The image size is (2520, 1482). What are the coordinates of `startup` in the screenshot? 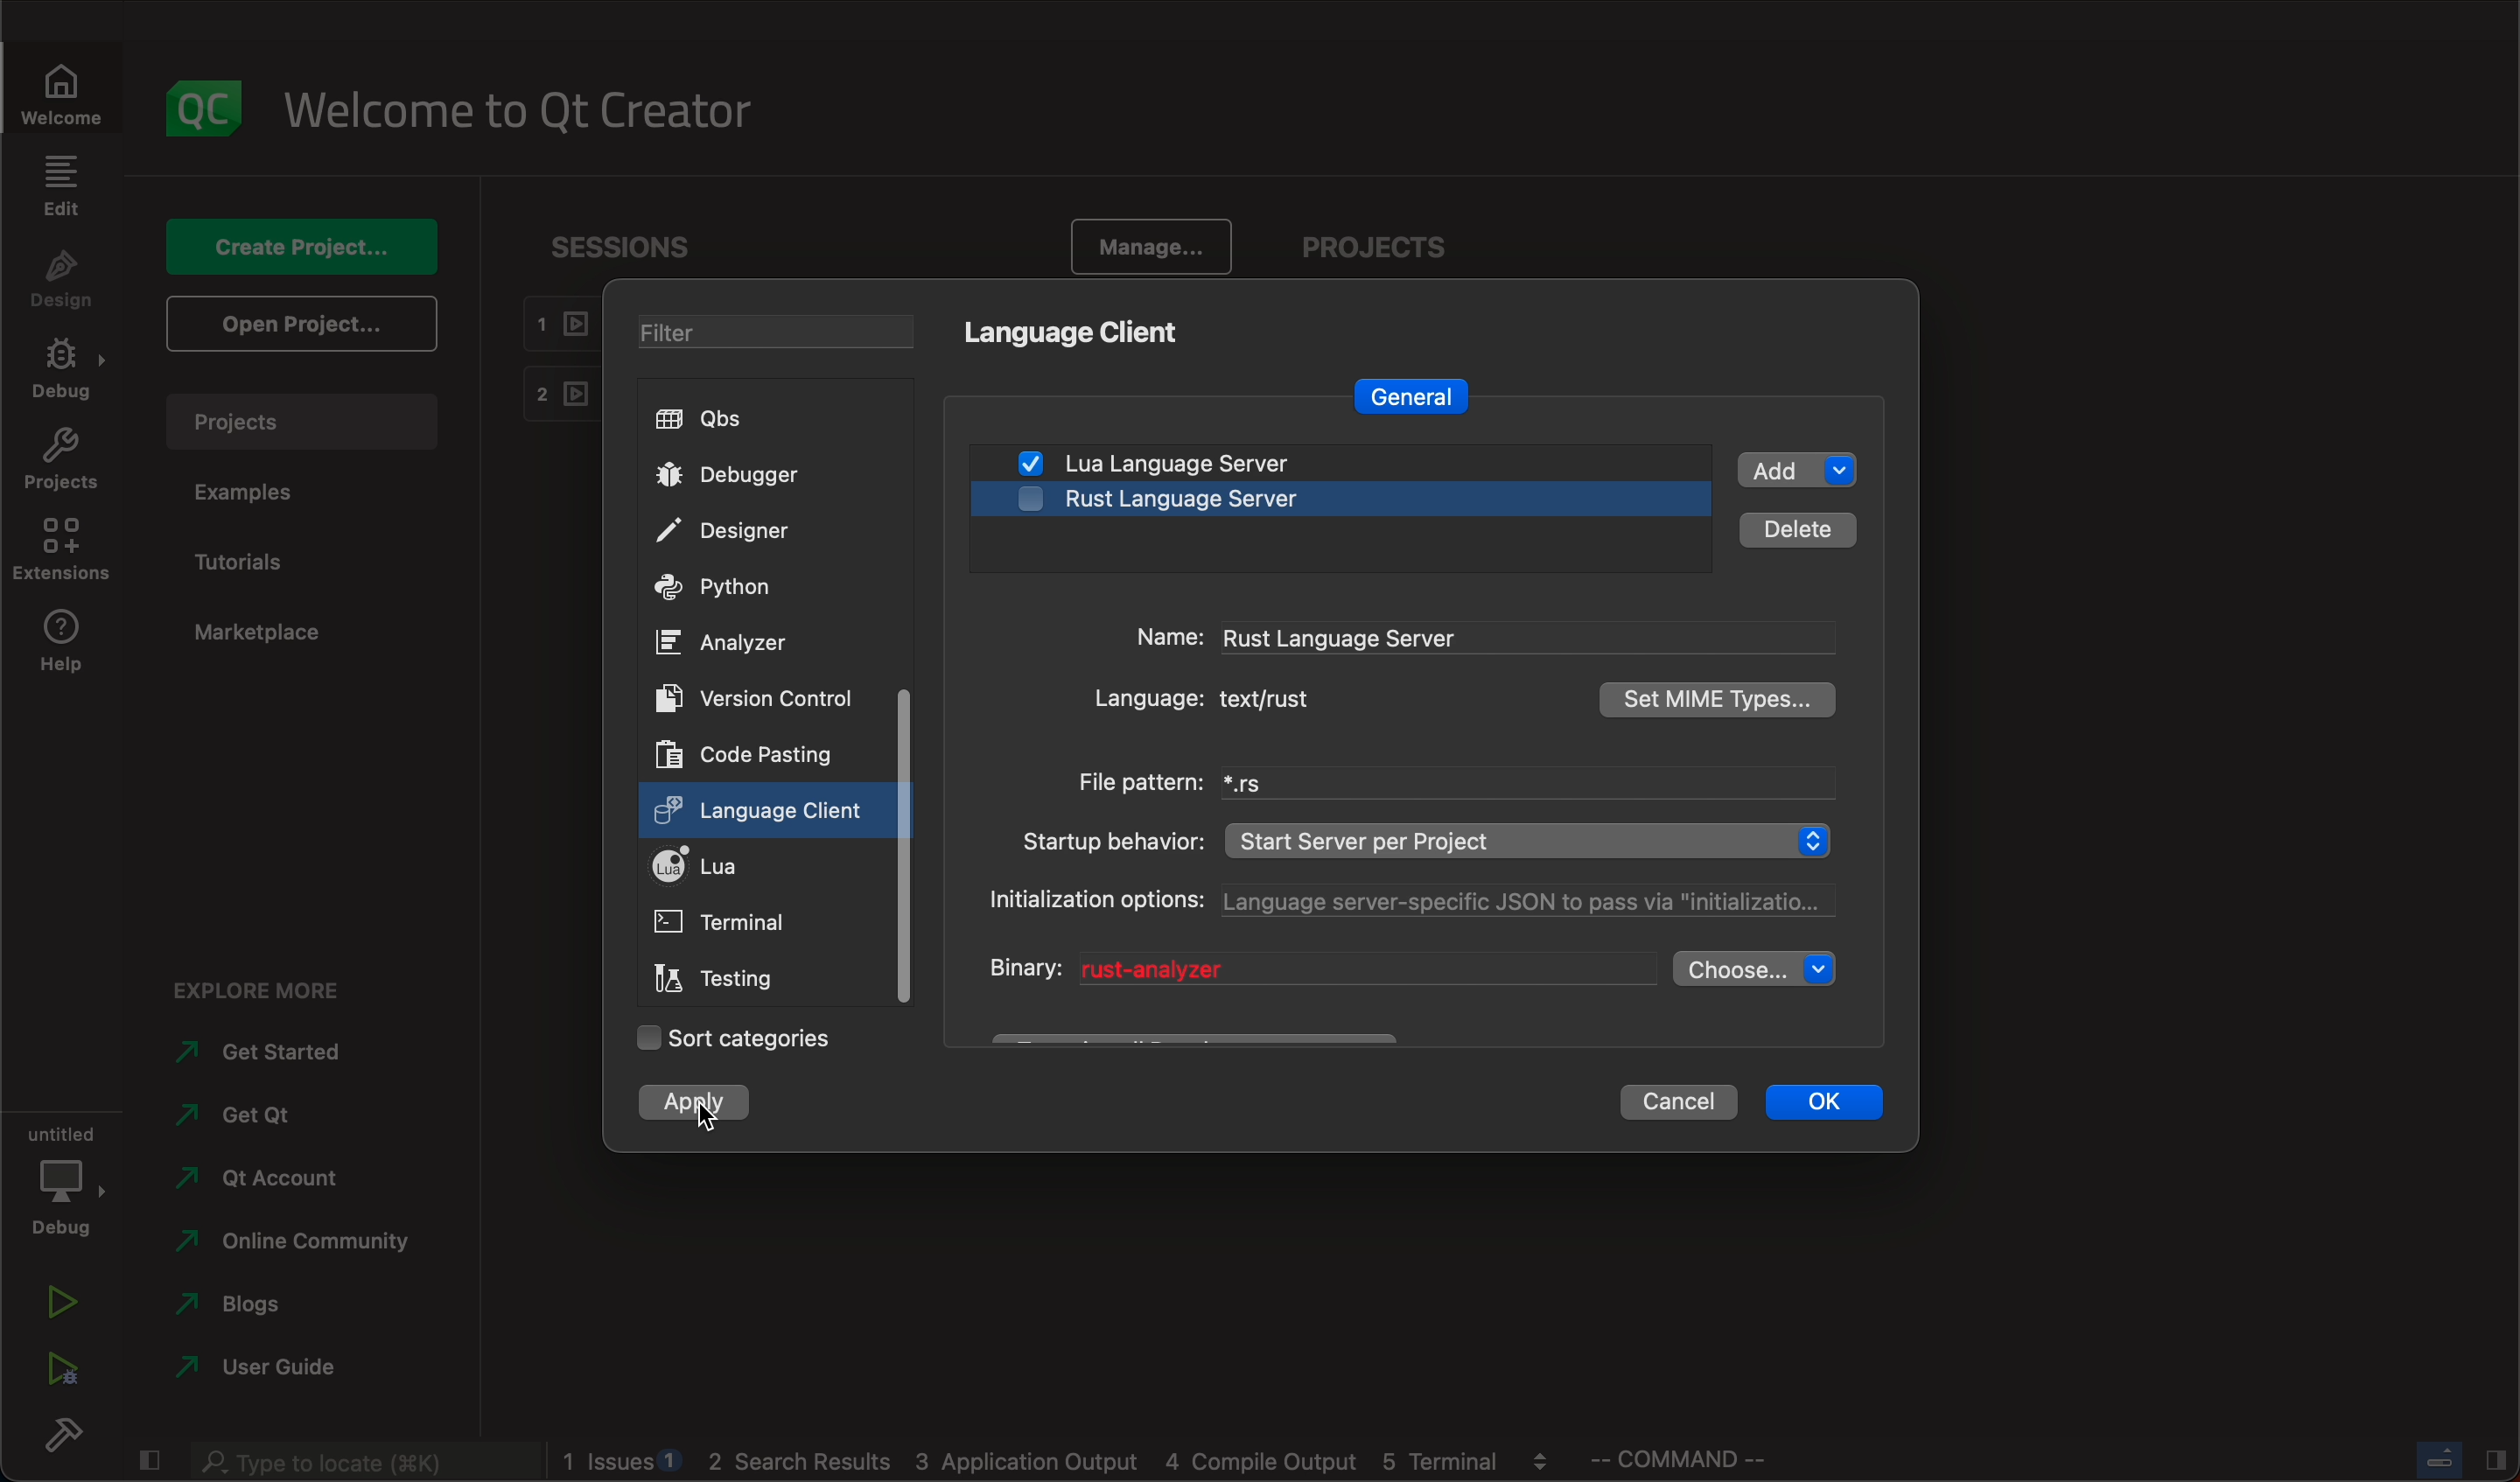 It's located at (1427, 836).